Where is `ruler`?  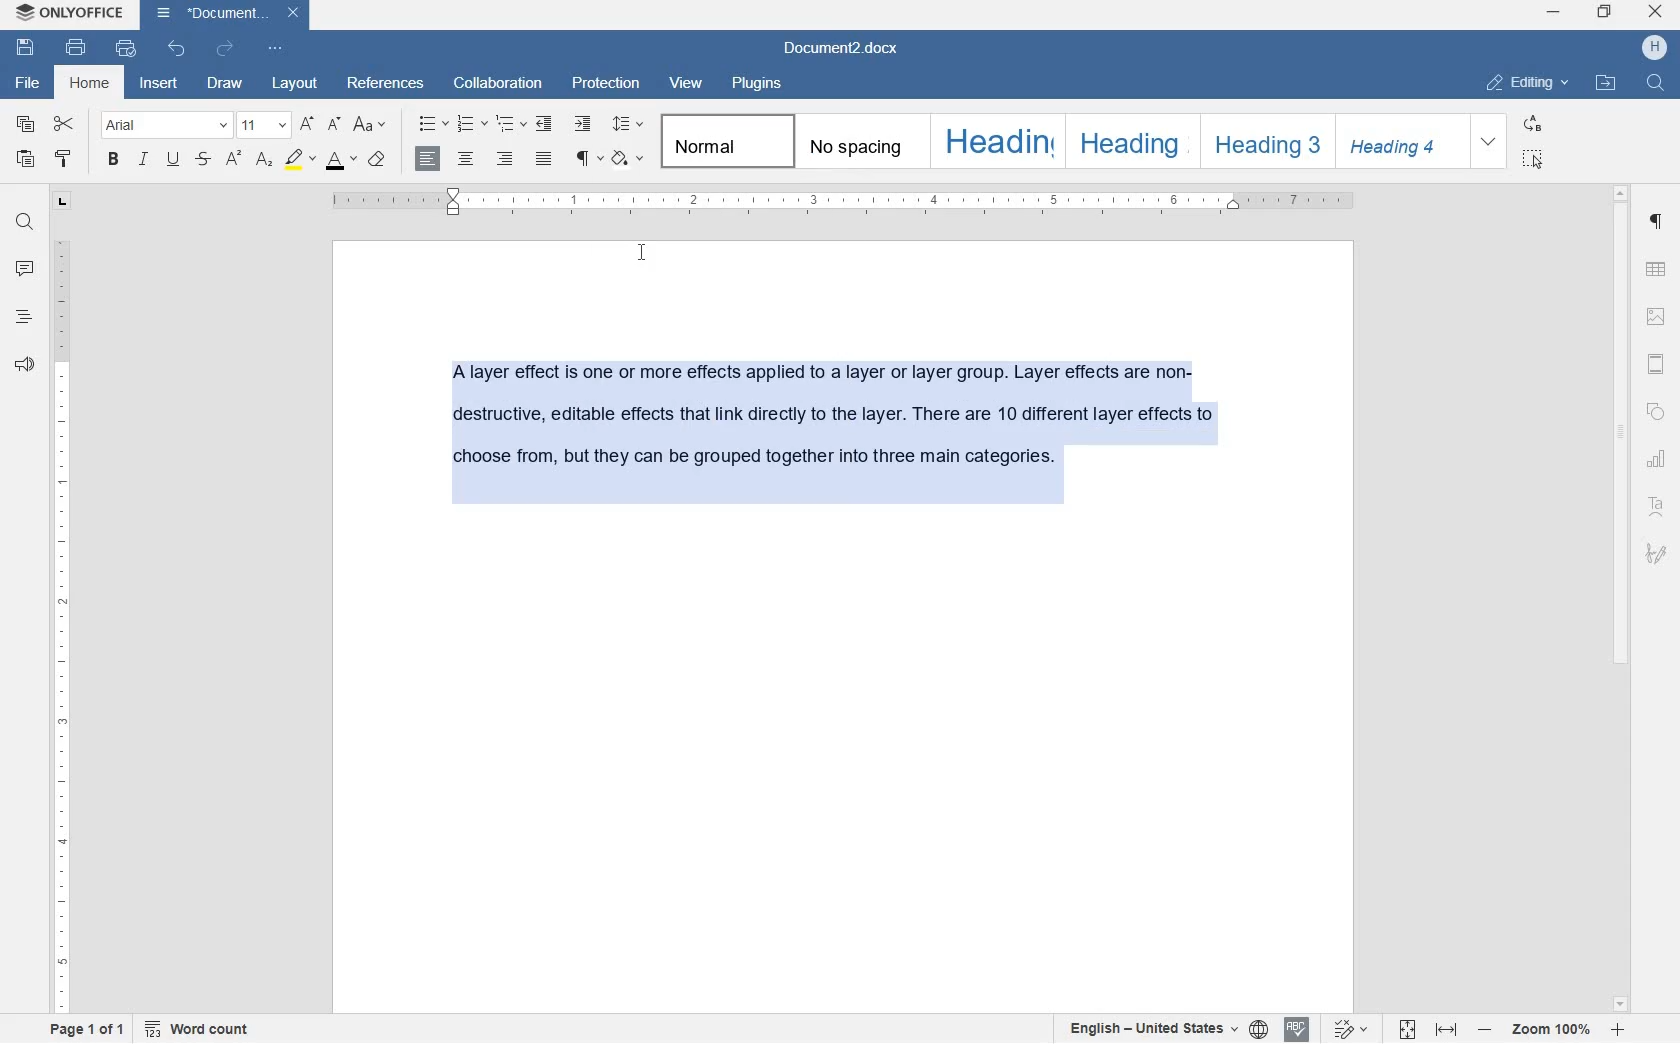
ruler is located at coordinates (61, 621).